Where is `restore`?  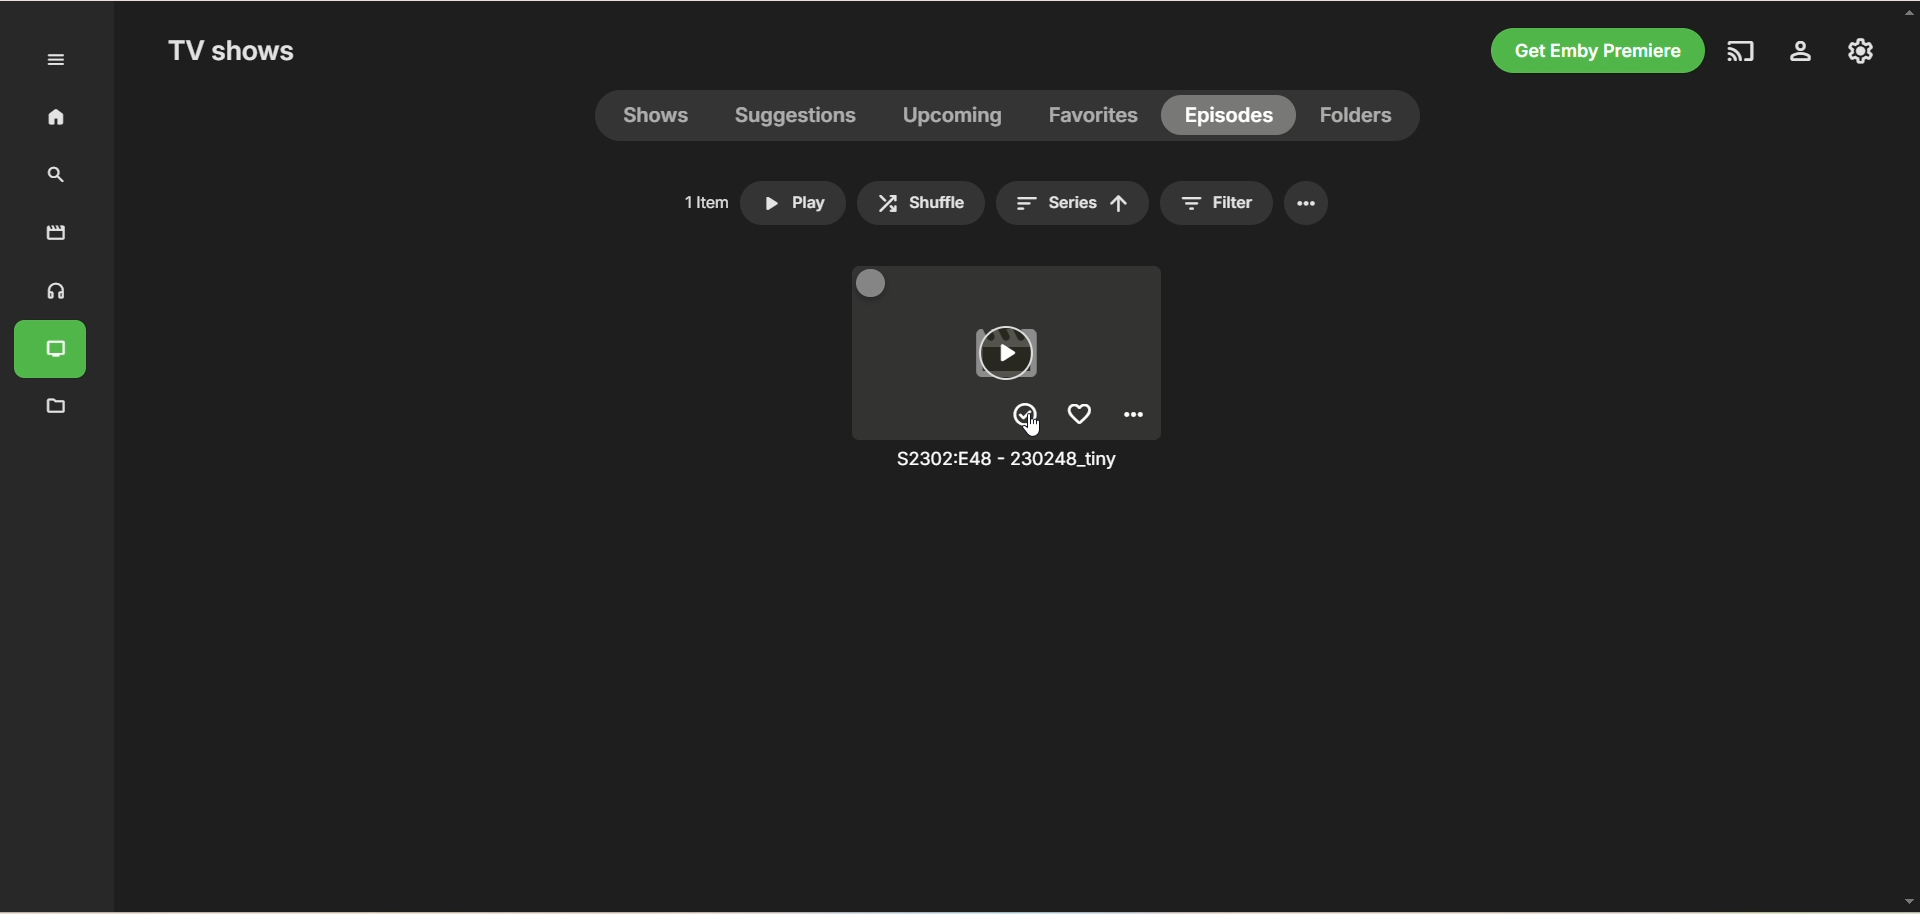
restore is located at coordinates (875, 281).